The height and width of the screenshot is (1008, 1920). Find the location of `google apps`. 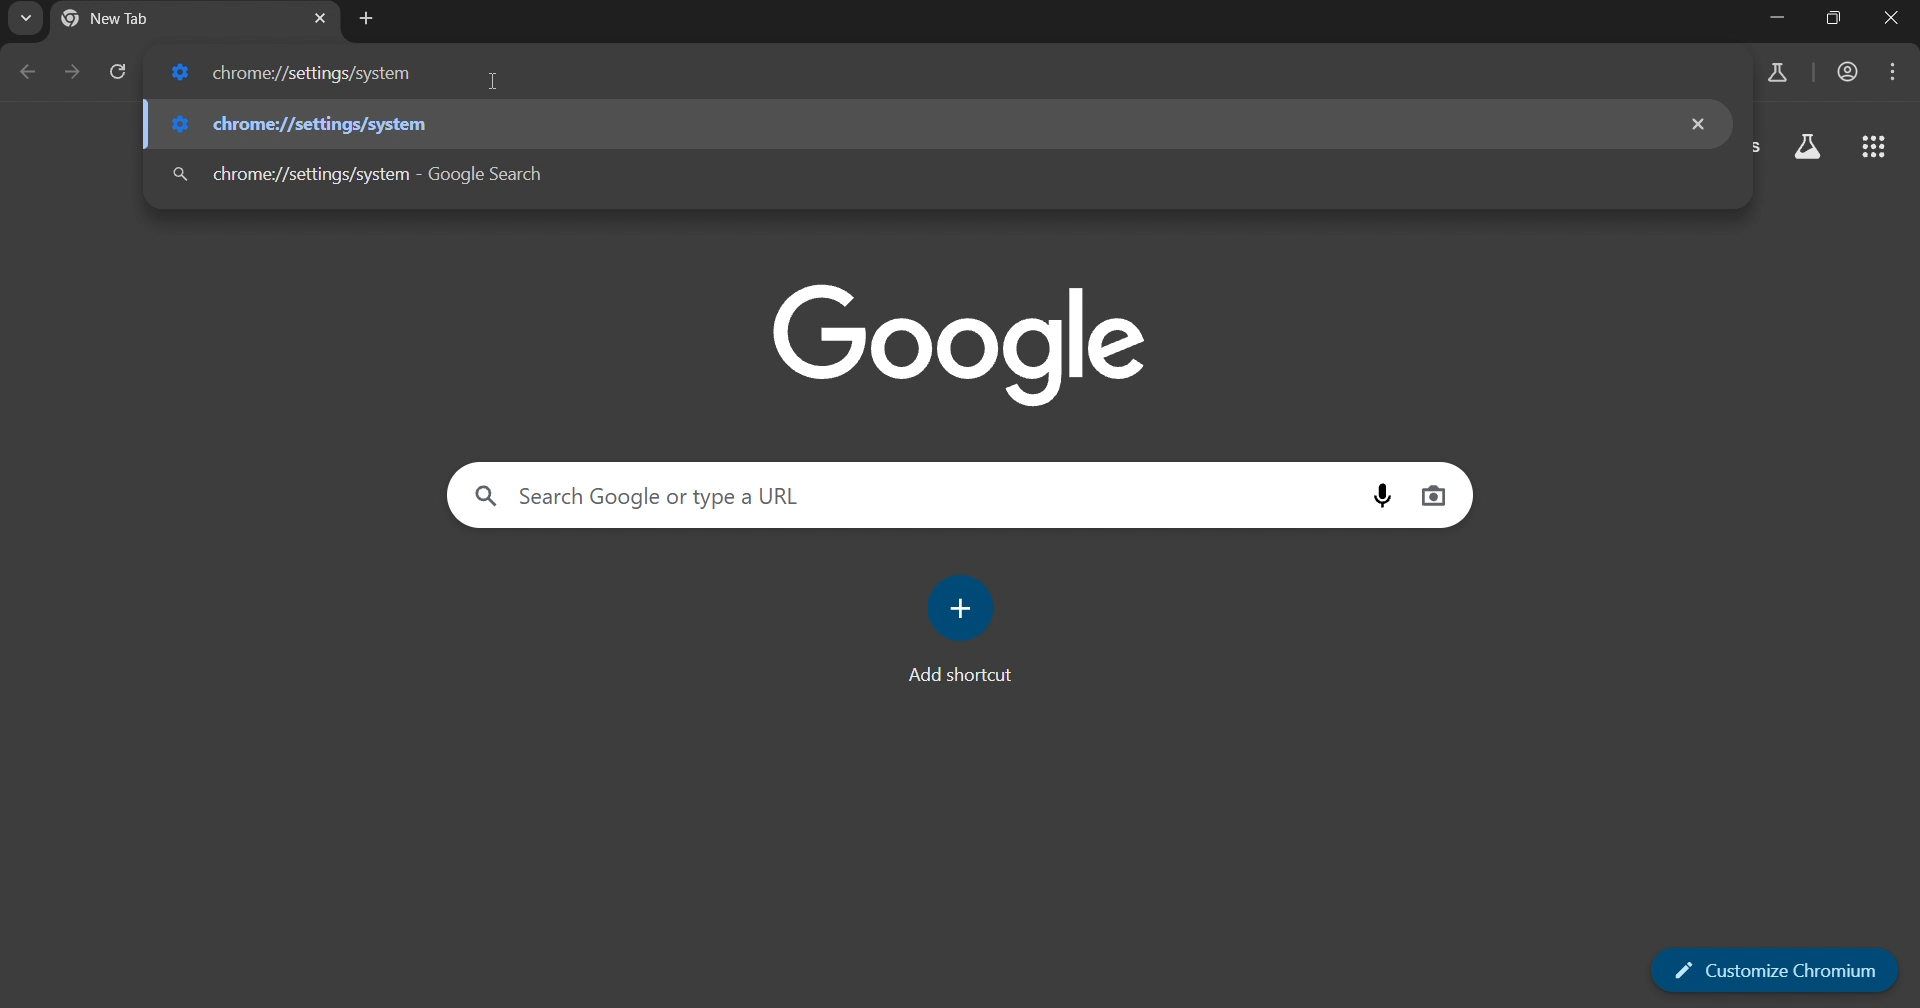

google apps is located at coordinates (1808, 148).